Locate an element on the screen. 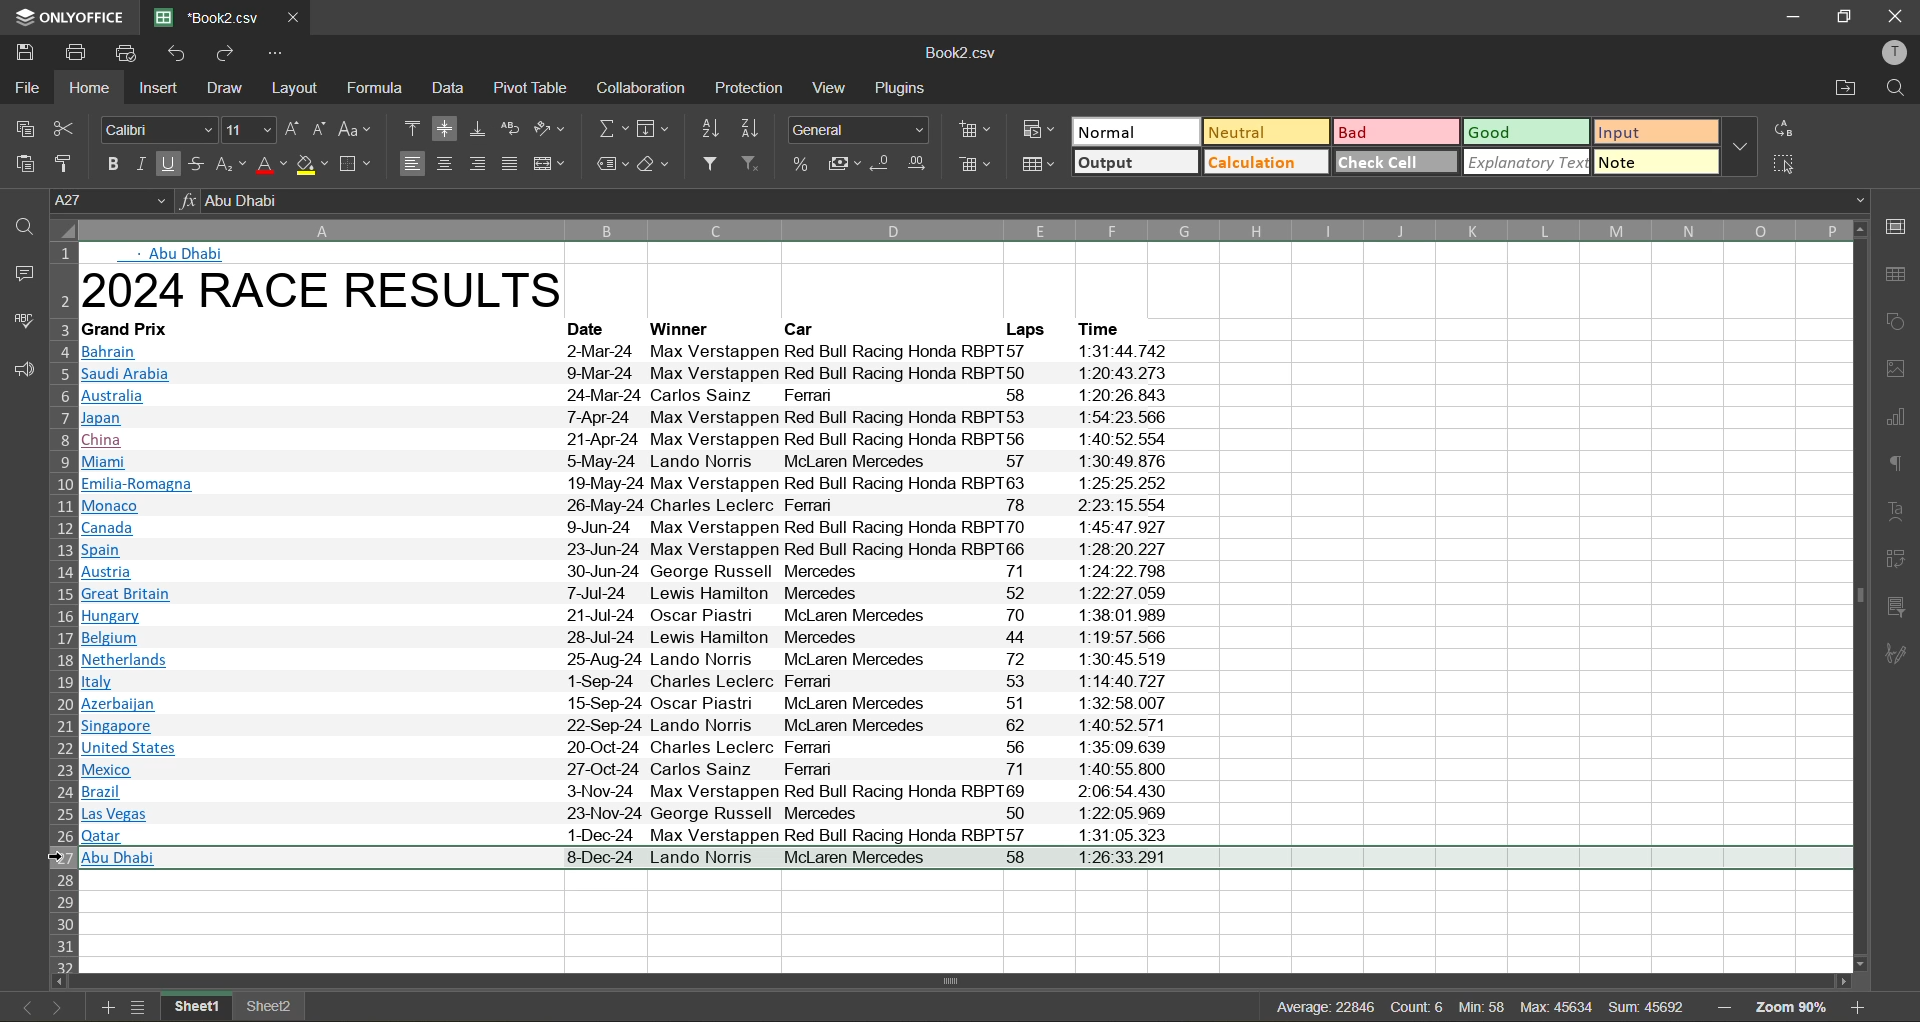 The width and height of the screenshot is (1920, 1022). decrement size is located at coordinates (317, 129).